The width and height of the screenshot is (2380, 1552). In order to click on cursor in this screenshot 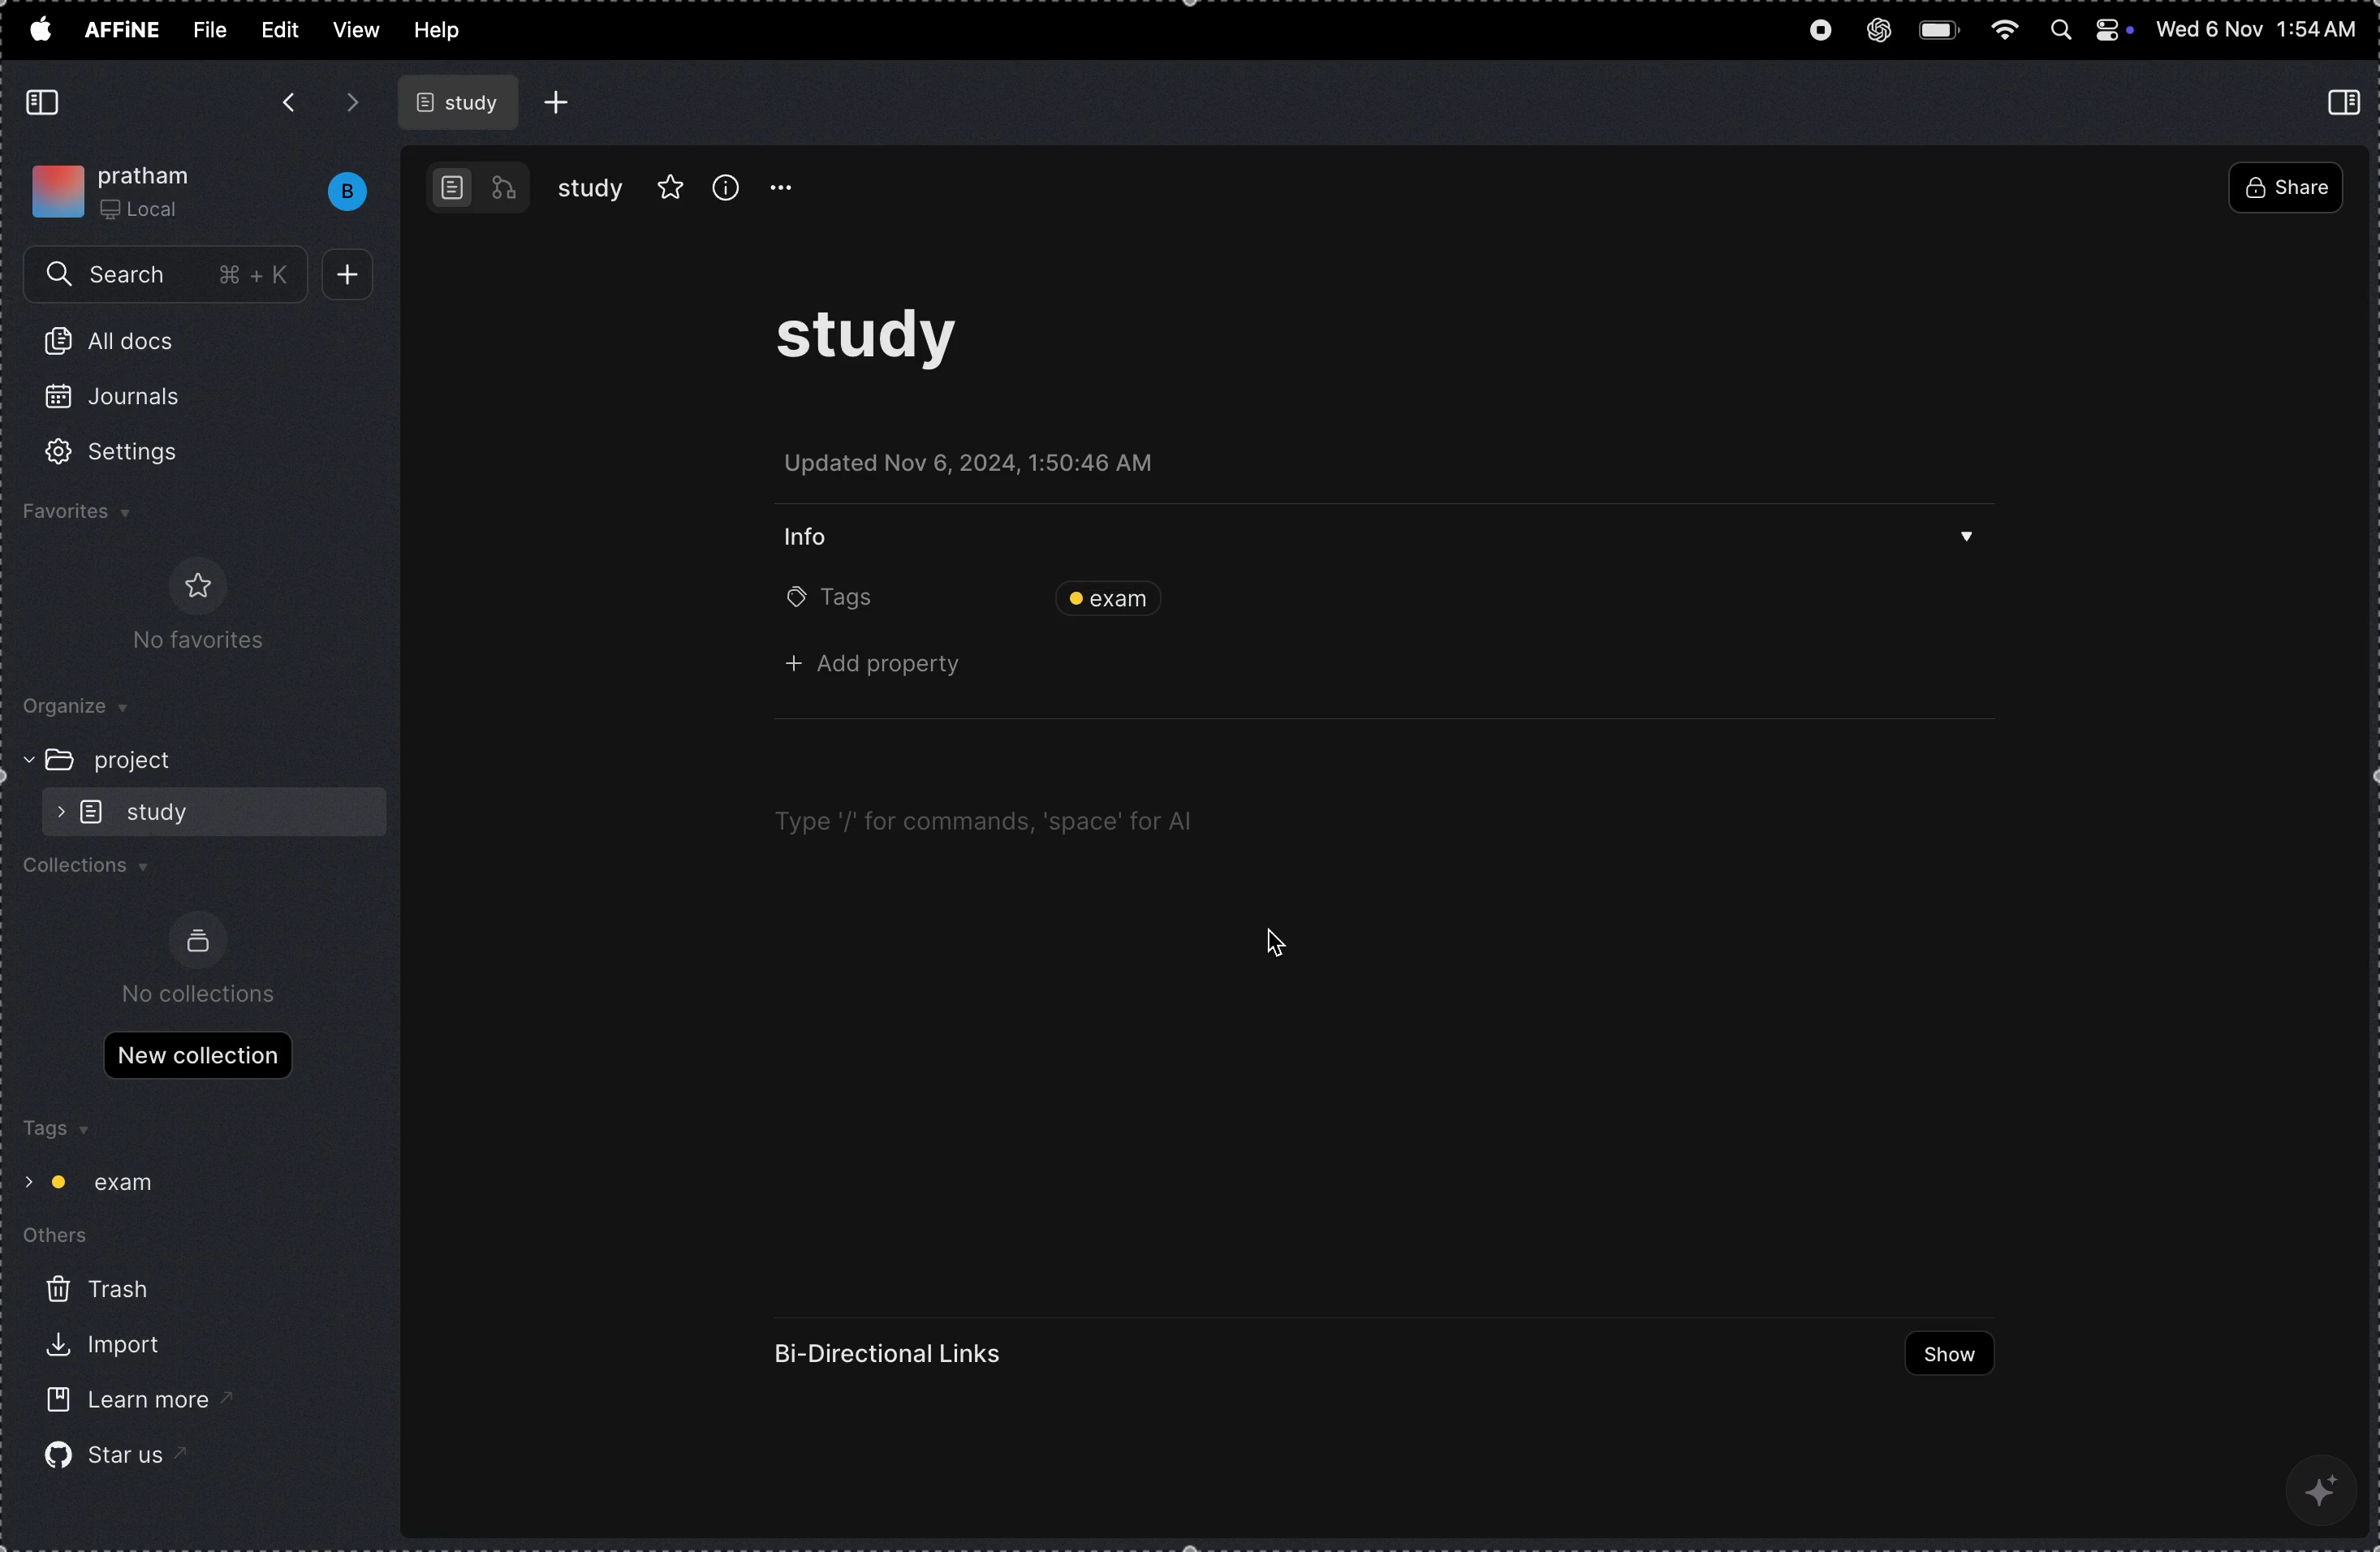, I will do `click(1280, 938)`.